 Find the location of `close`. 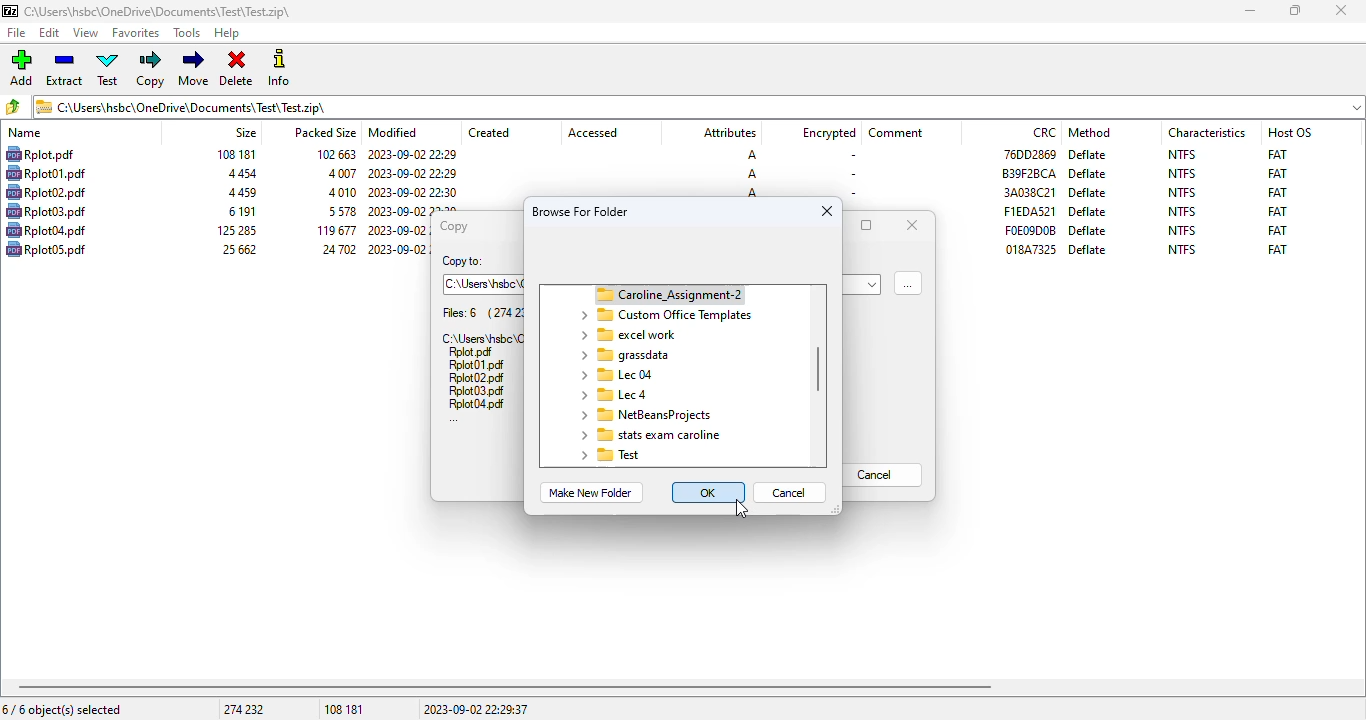

close is located at coordinates (912, 224).